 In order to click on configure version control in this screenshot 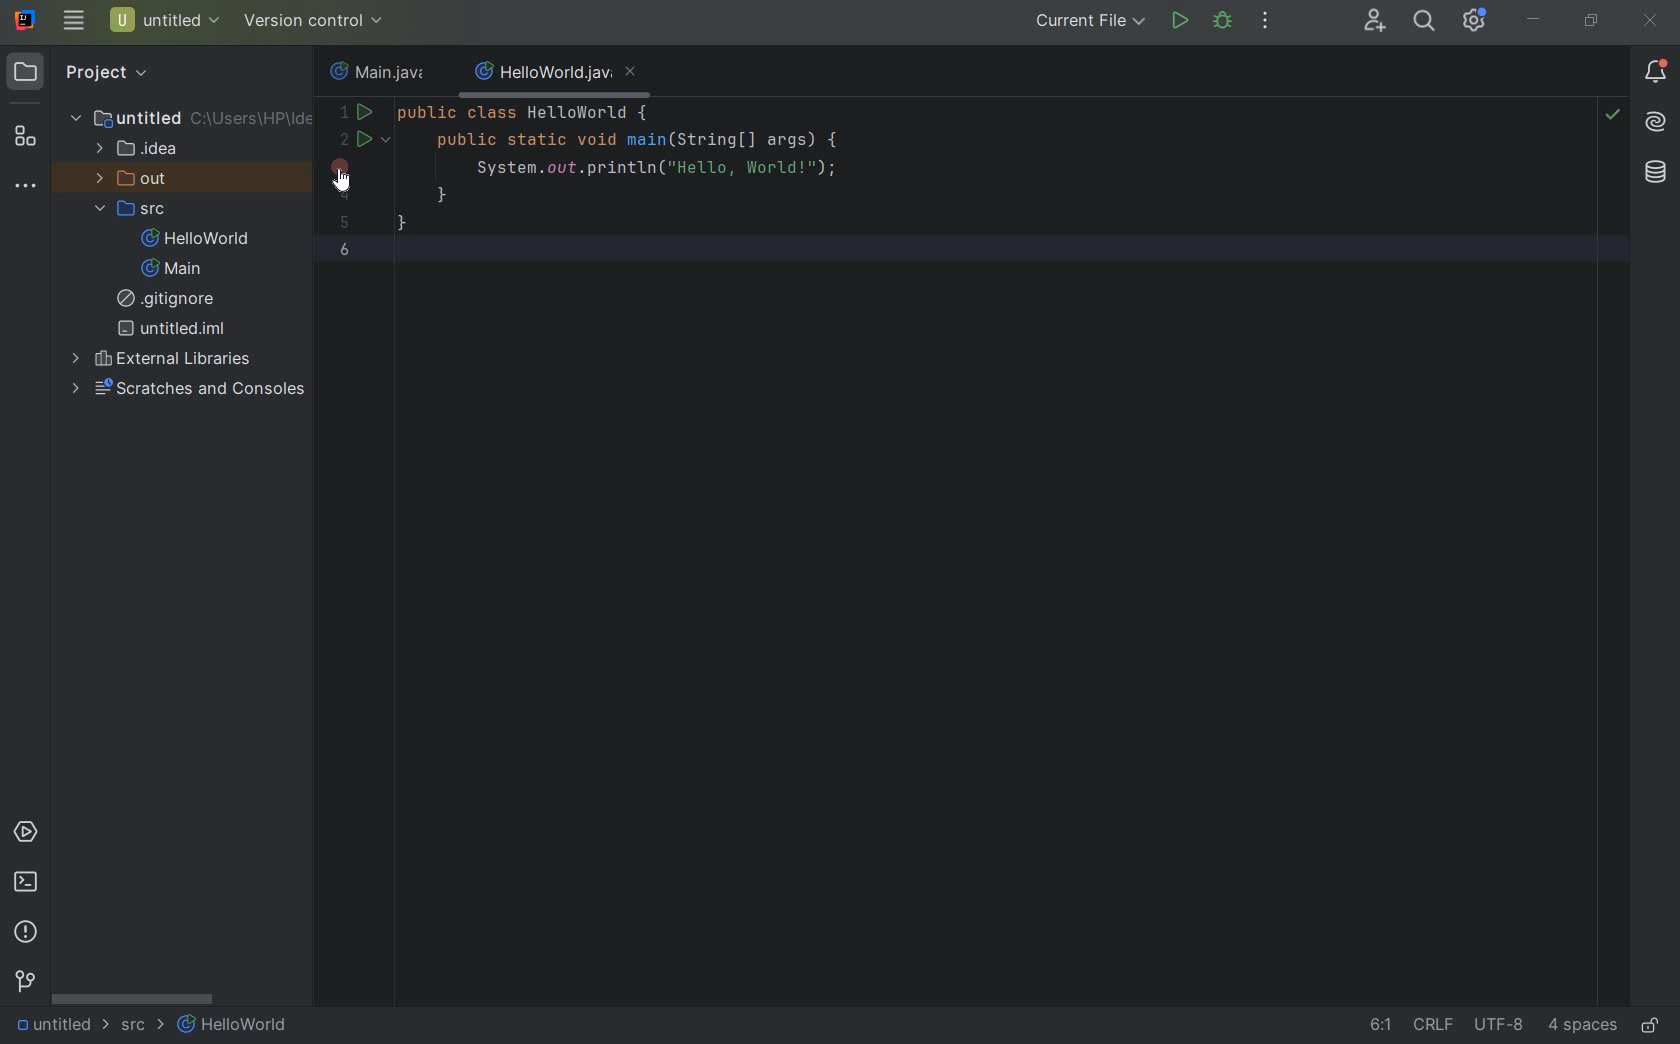, I will do `click(311, 21)`.